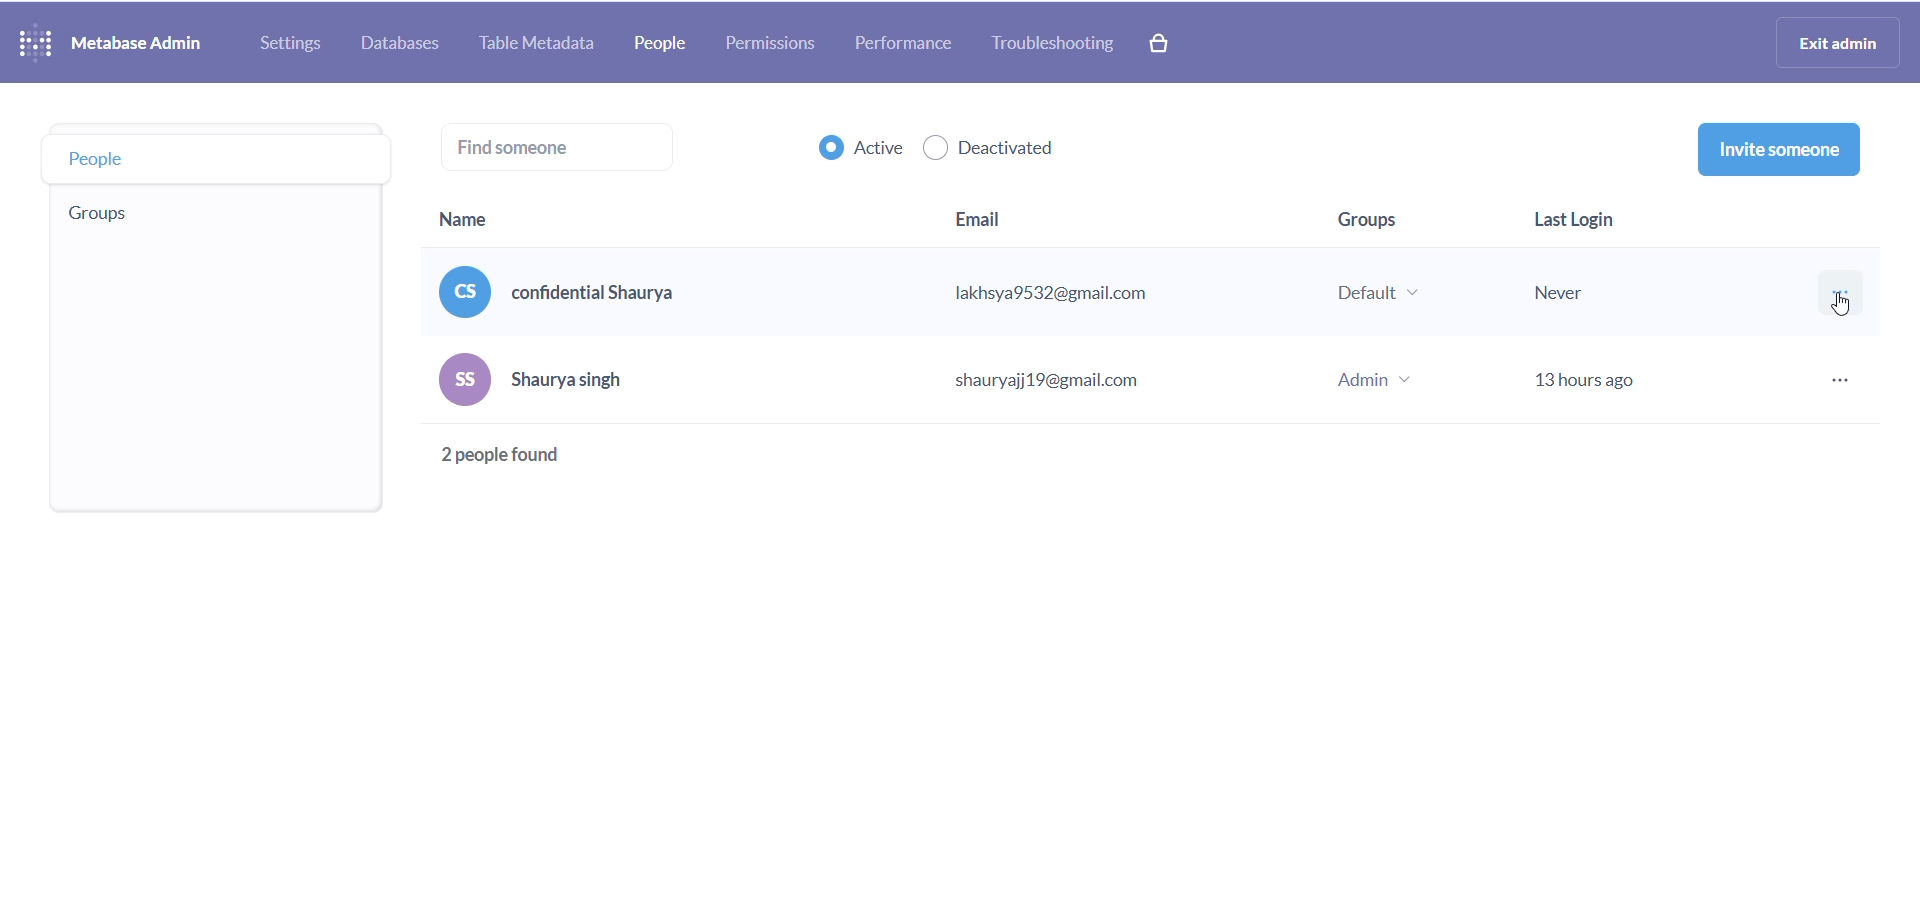  Describe the element at coordinates (542, 222) in the screenshot. I see `name heading` at that location.